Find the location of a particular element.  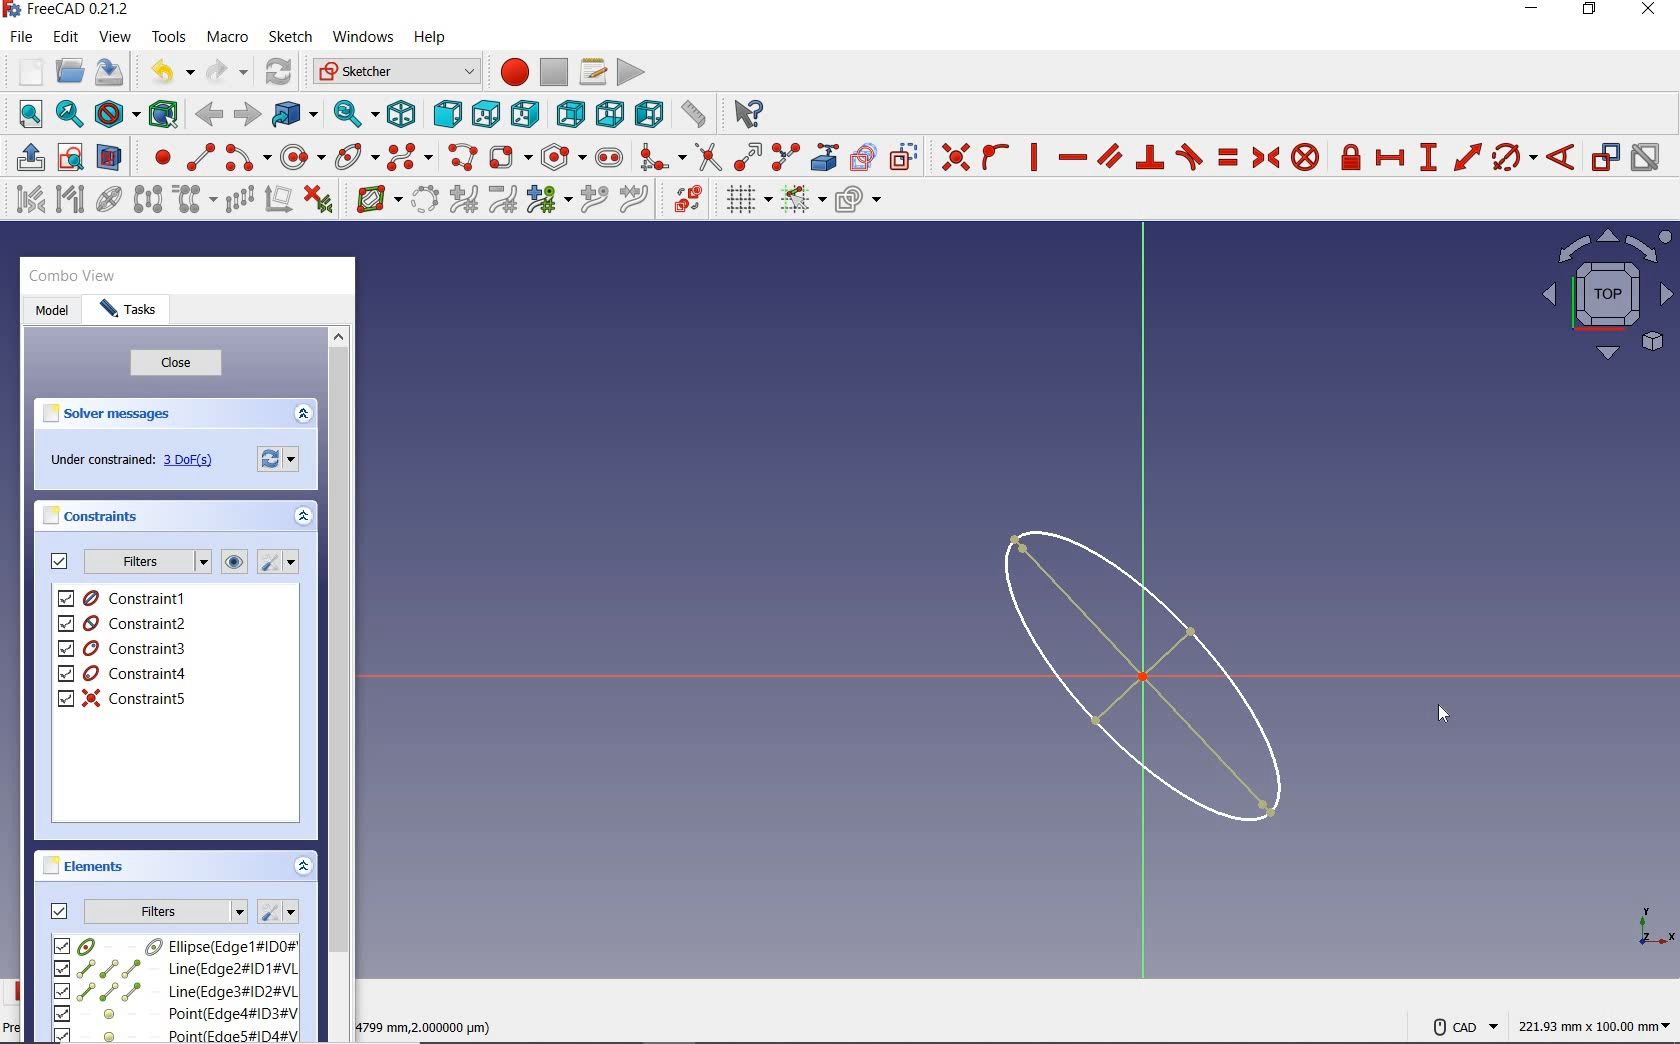

constrain distance is located at coordinates (1468, 155).